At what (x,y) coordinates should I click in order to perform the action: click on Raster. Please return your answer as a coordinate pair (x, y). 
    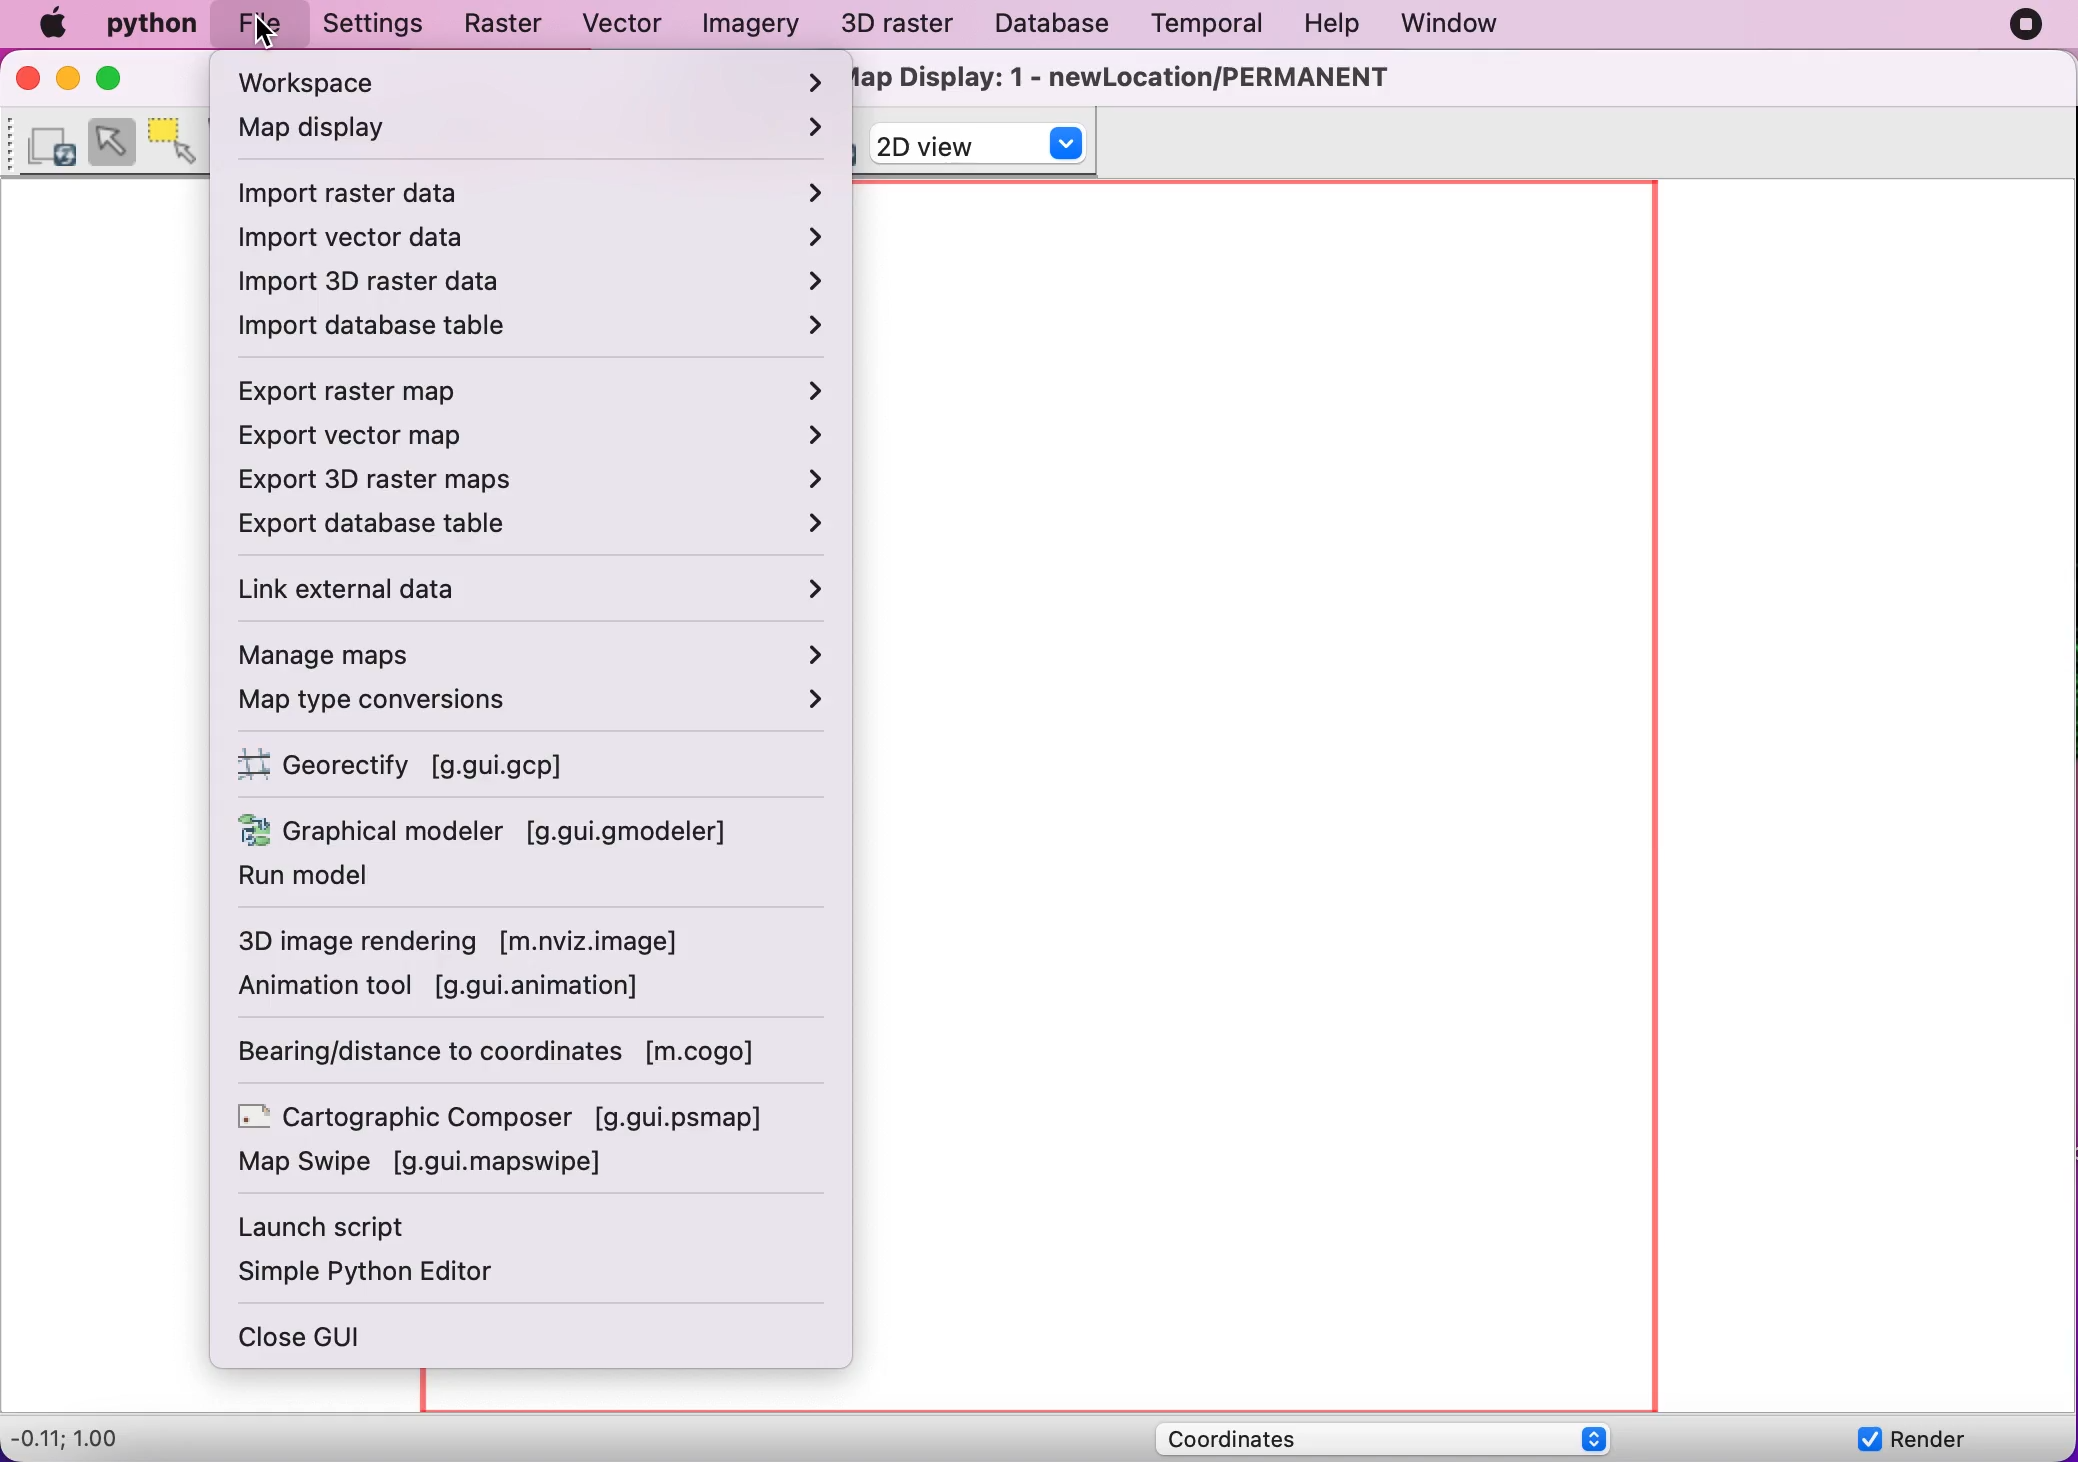
    Looking at the image, I should click on (512, 24).